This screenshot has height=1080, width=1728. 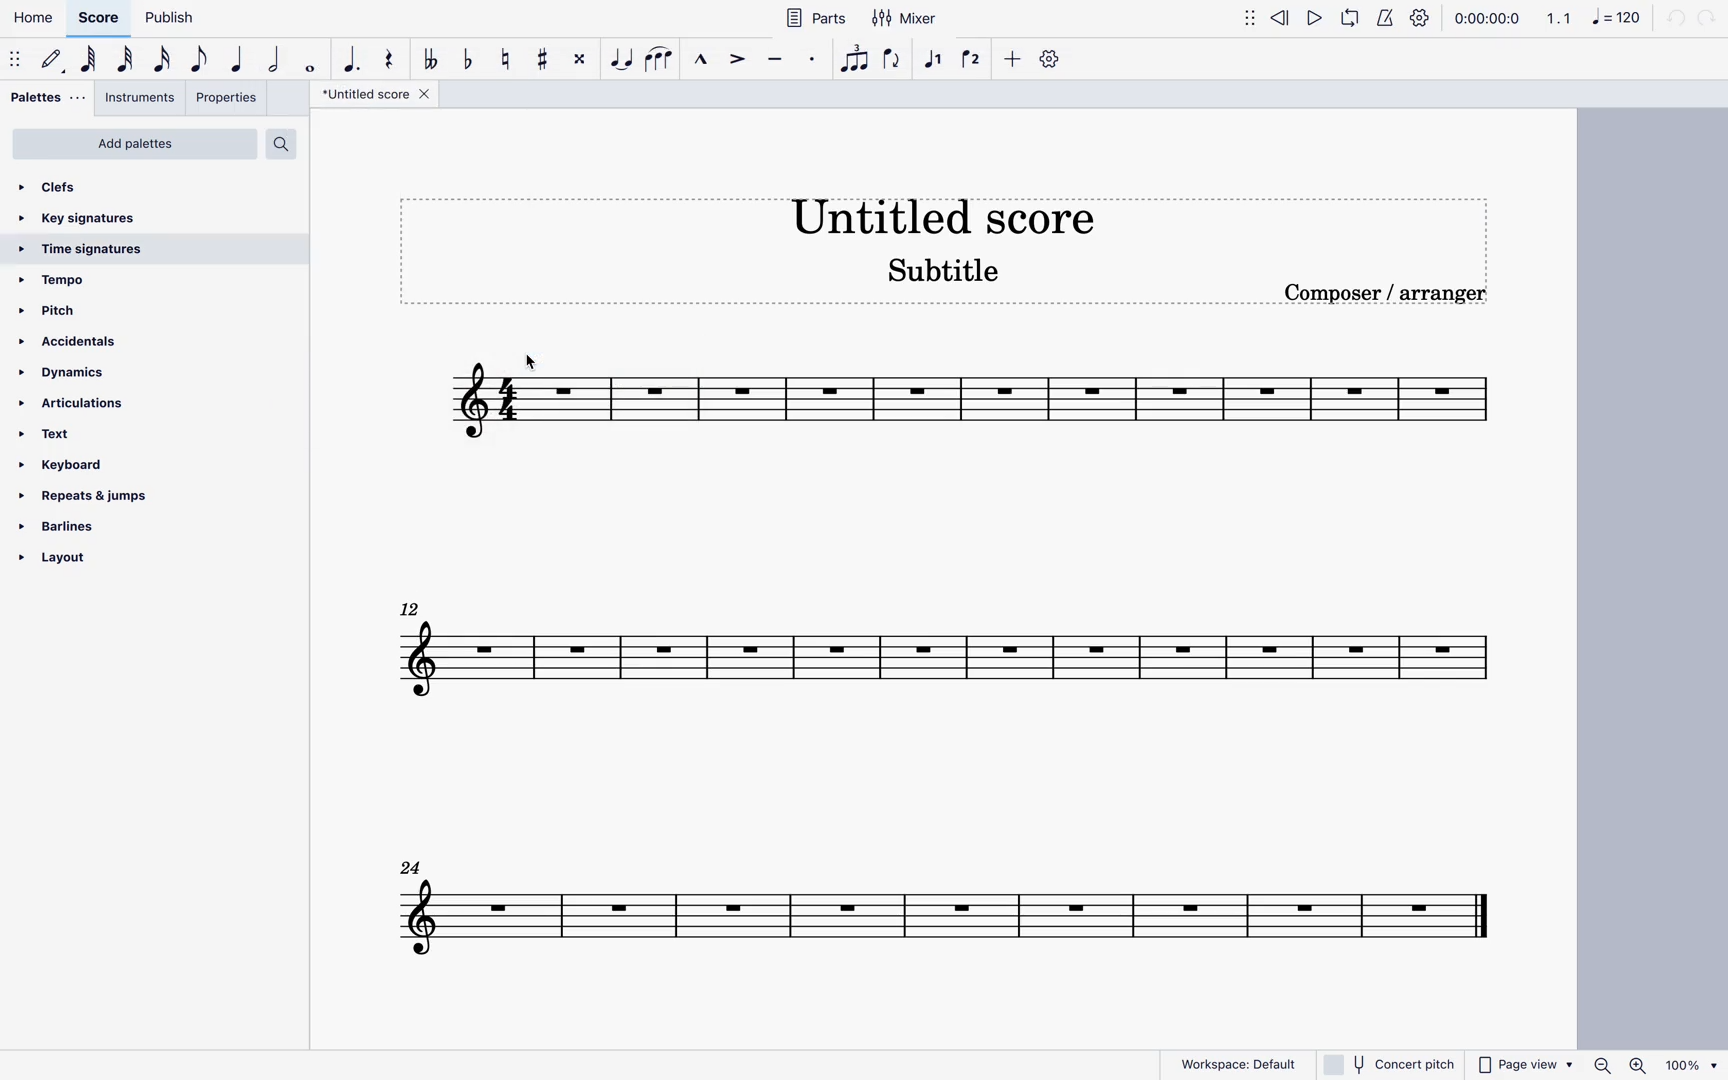 What do you see at coordinates (429, 96) in the screenshot?
I see `close` at bounding box center [429, 96].